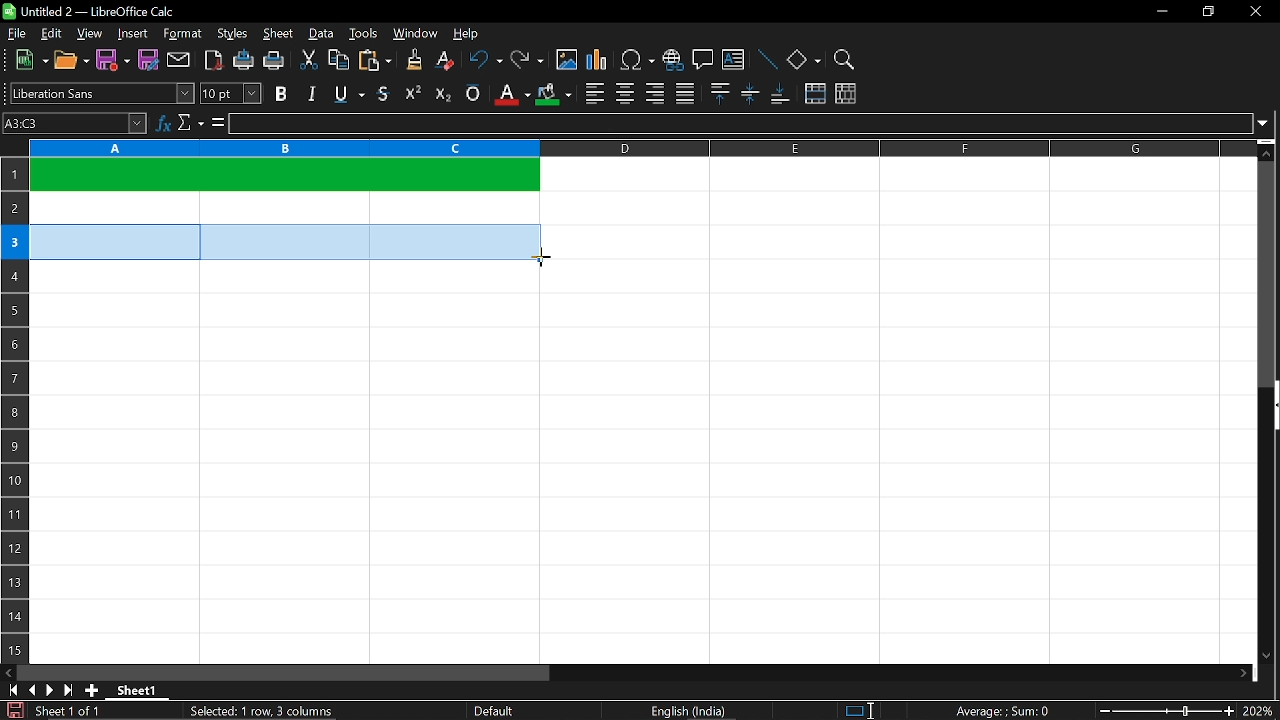 This screenshot has width=1280, height=720. I want to click on subscript, so click(442, 93).